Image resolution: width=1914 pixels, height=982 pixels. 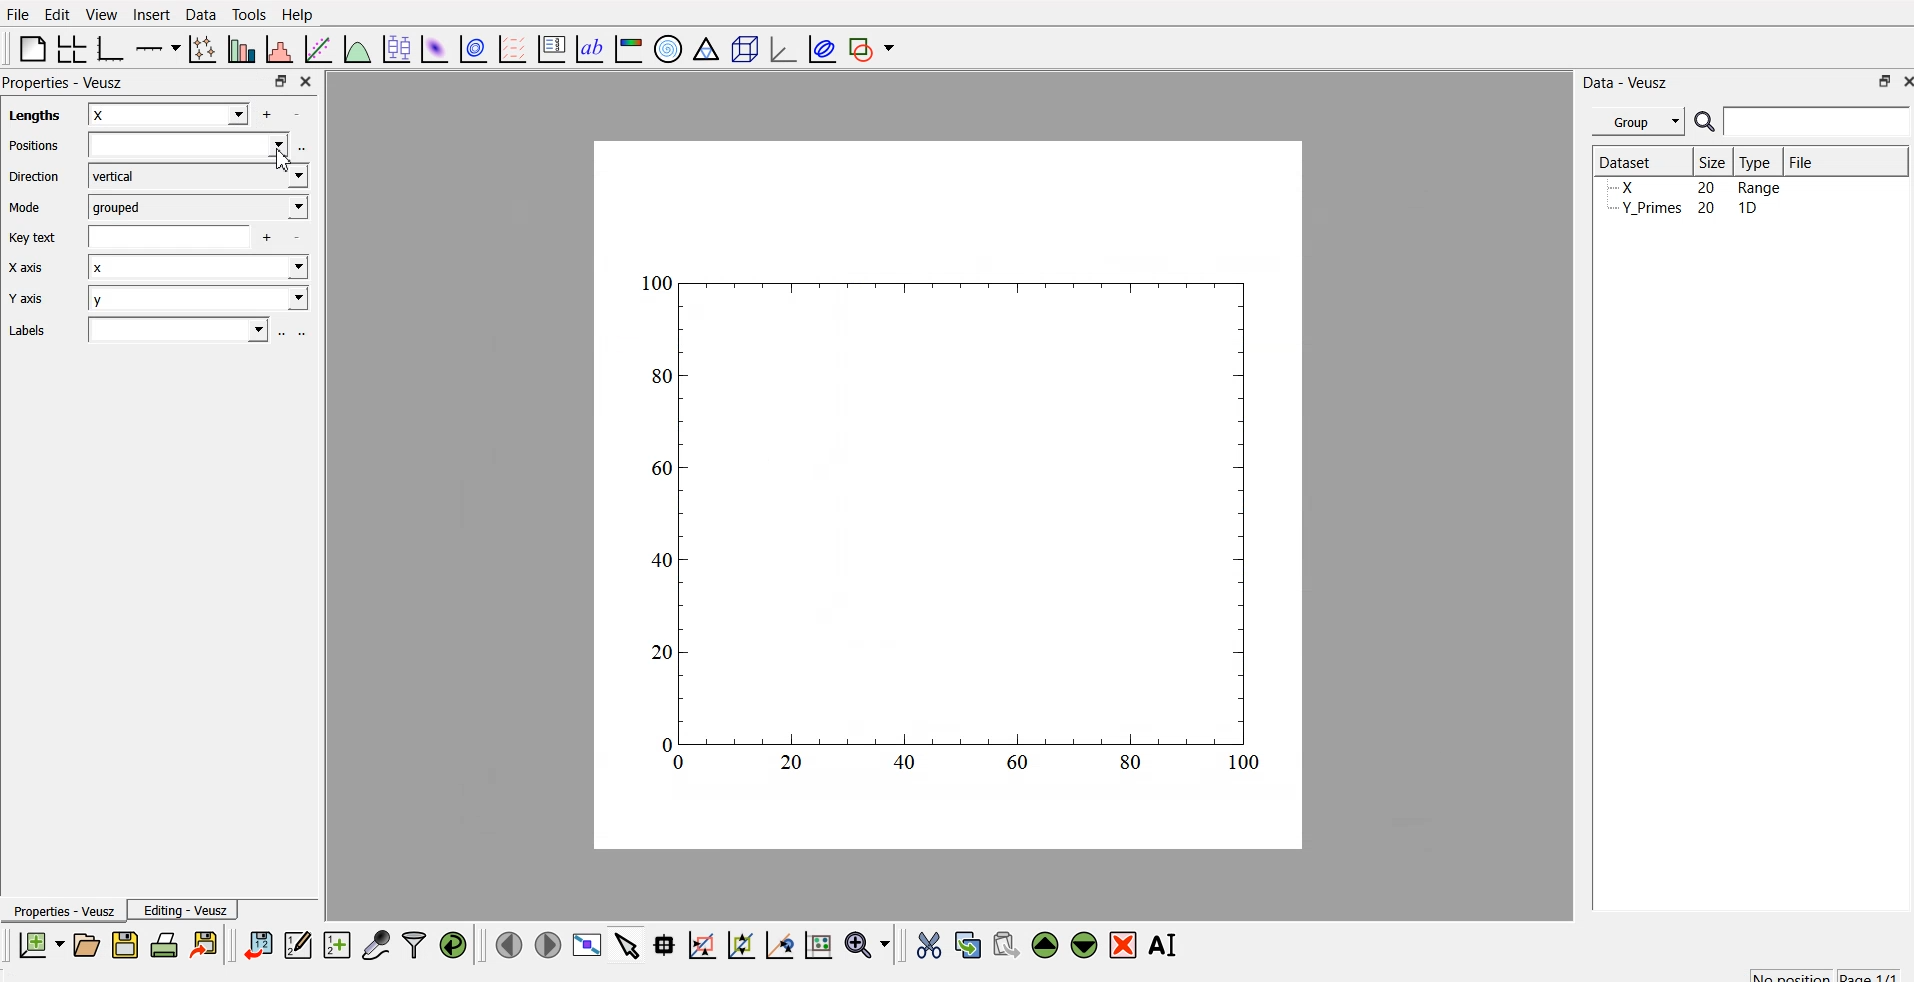 What do you see at coordinates (781, 49) in the screenshot?
I see `3D graph` at bounding box center [781, 49].